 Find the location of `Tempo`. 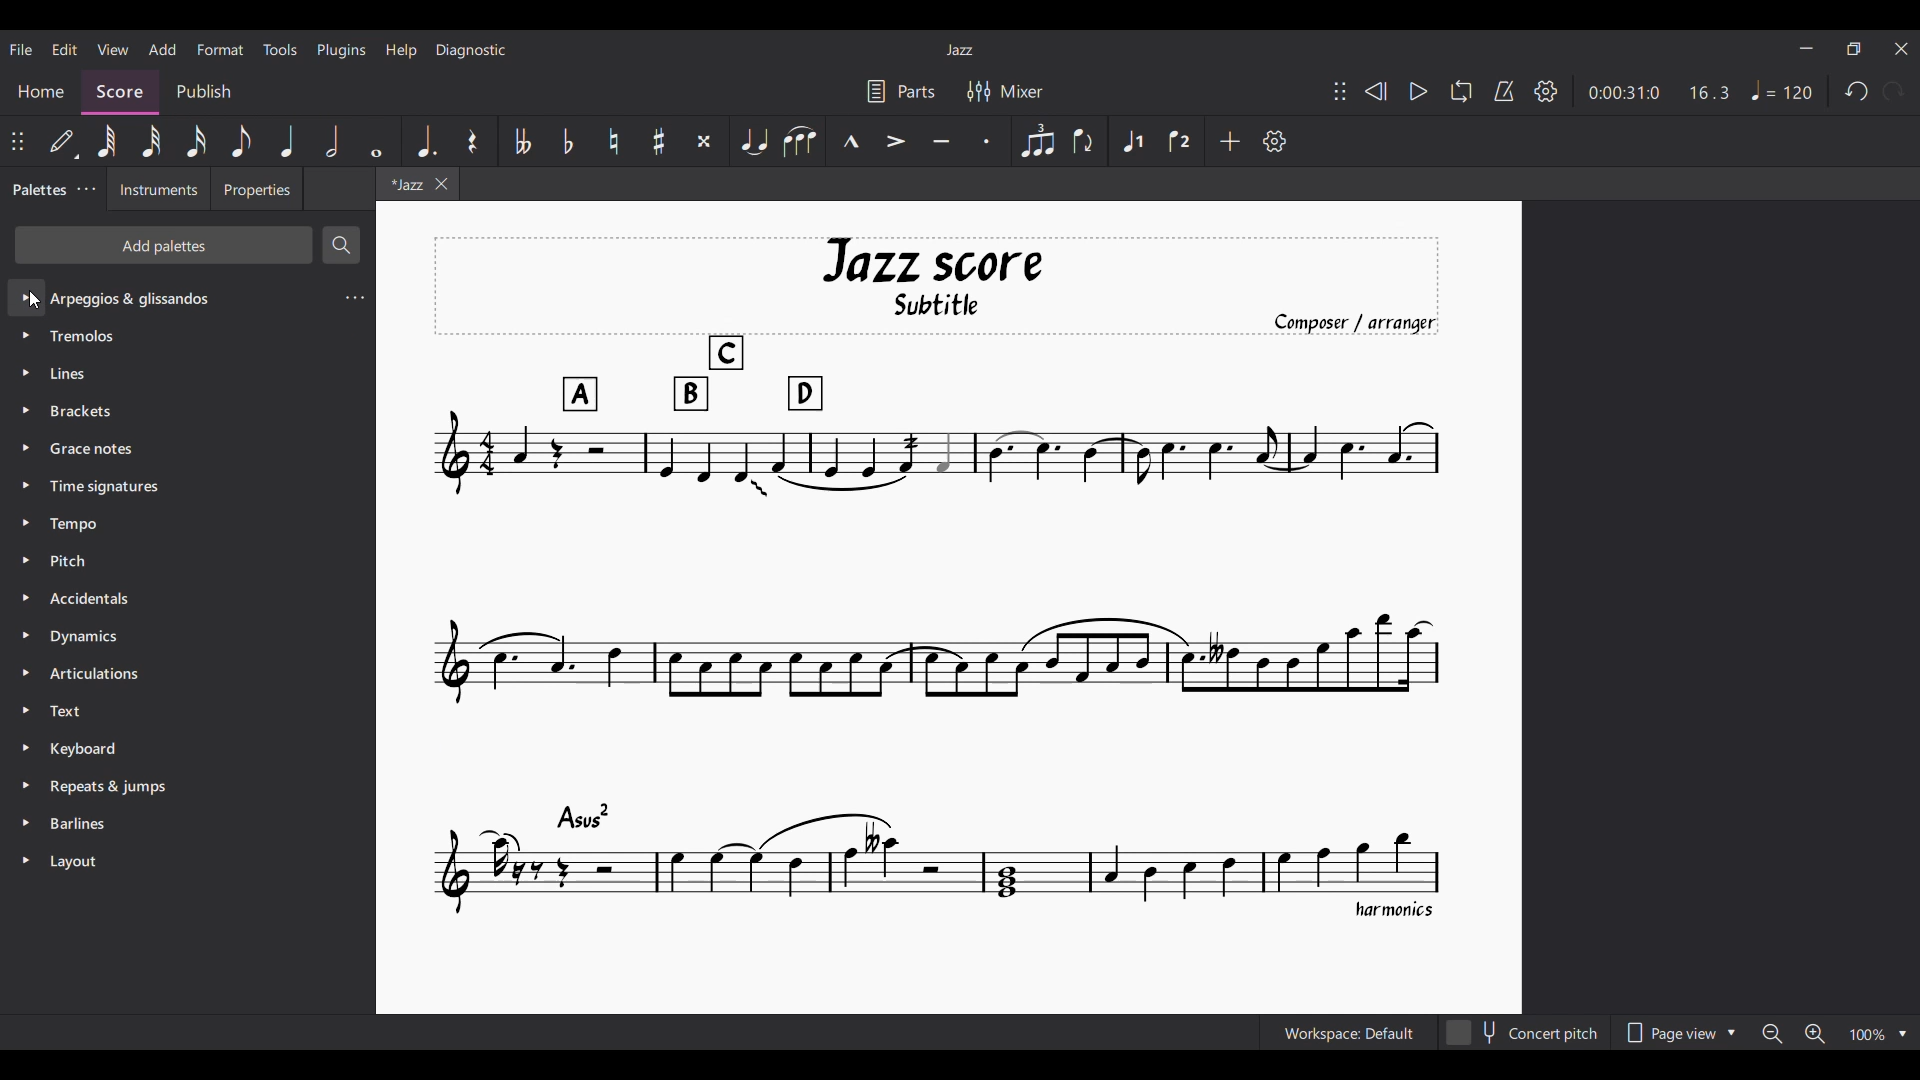

Tempo is located at coordinates (83, 527).